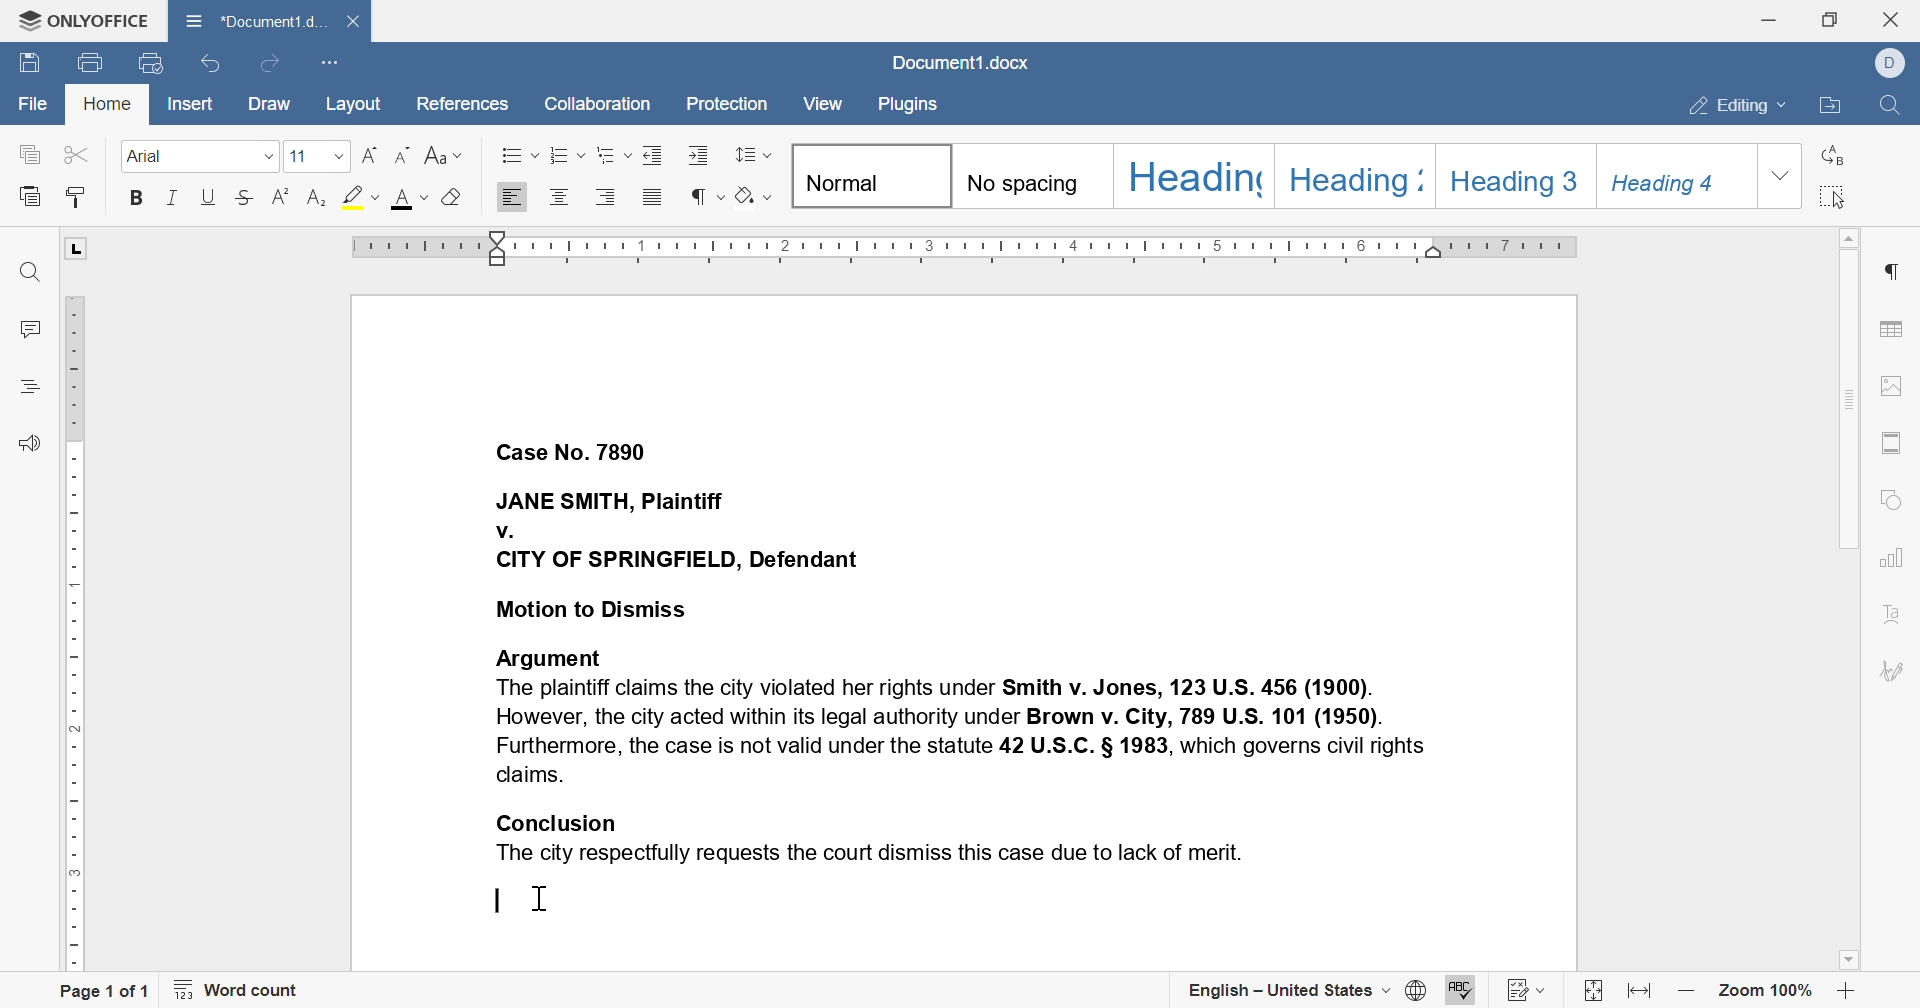 The image size is (1920, 1008). What do you see at coordinates (1887, 63) in the screenshot?
I see `dell` at bounding box center [1887, 63].